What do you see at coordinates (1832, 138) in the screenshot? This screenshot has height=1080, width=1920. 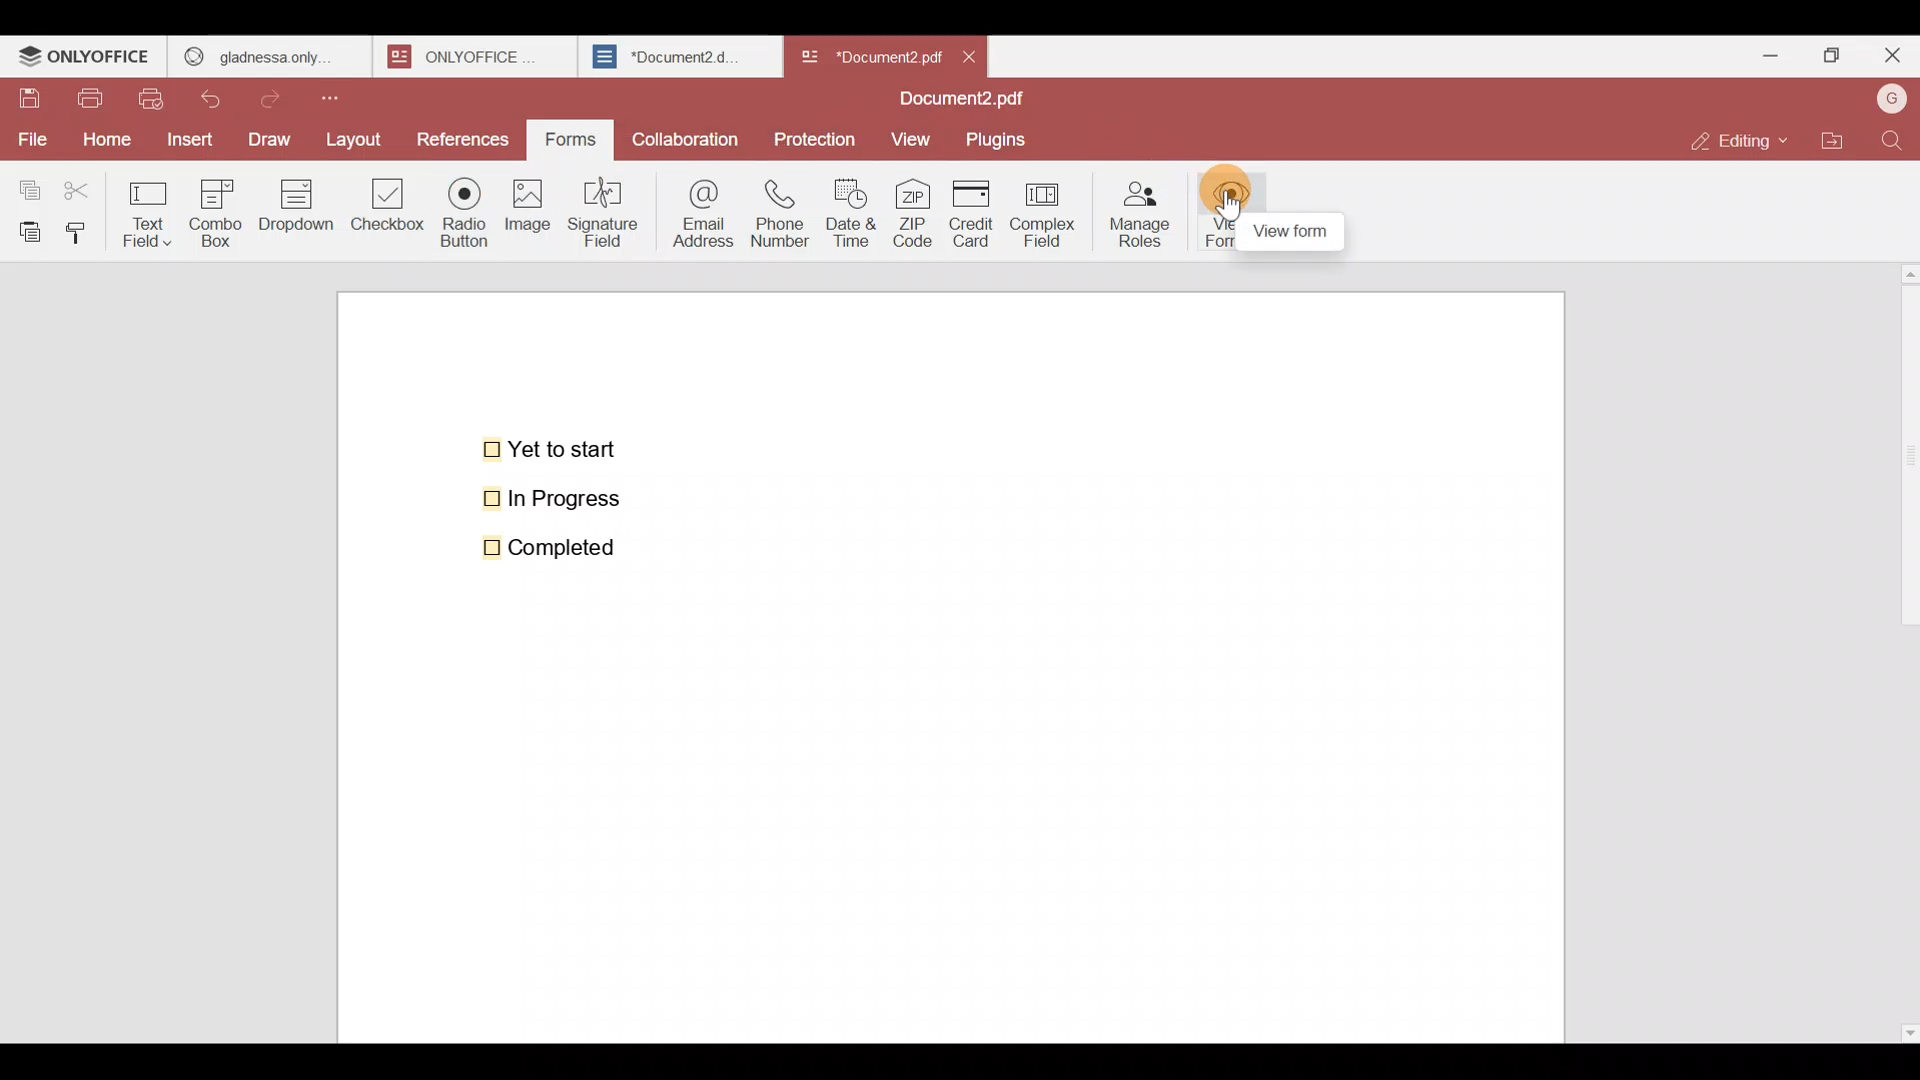 I see `Open file location` at bounding box center [1832, 138].